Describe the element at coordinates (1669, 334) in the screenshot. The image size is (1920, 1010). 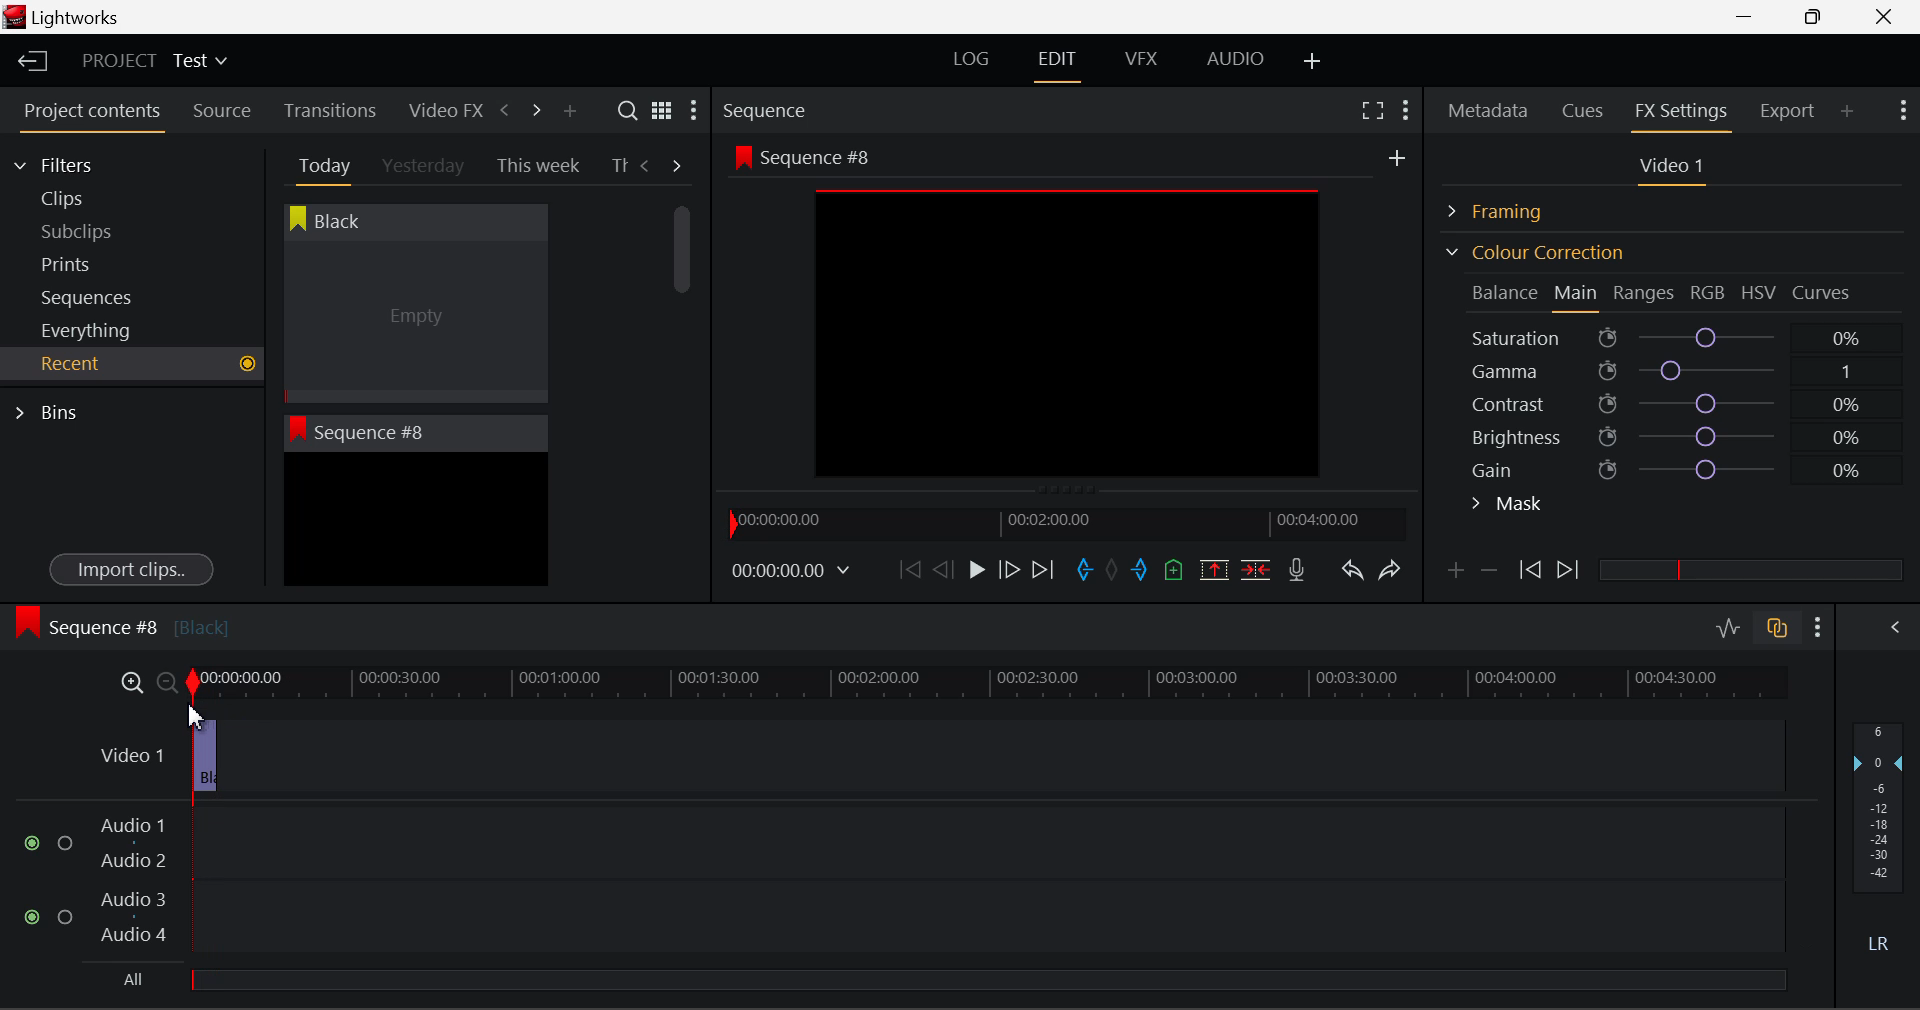
I see `Saturation` at that location.